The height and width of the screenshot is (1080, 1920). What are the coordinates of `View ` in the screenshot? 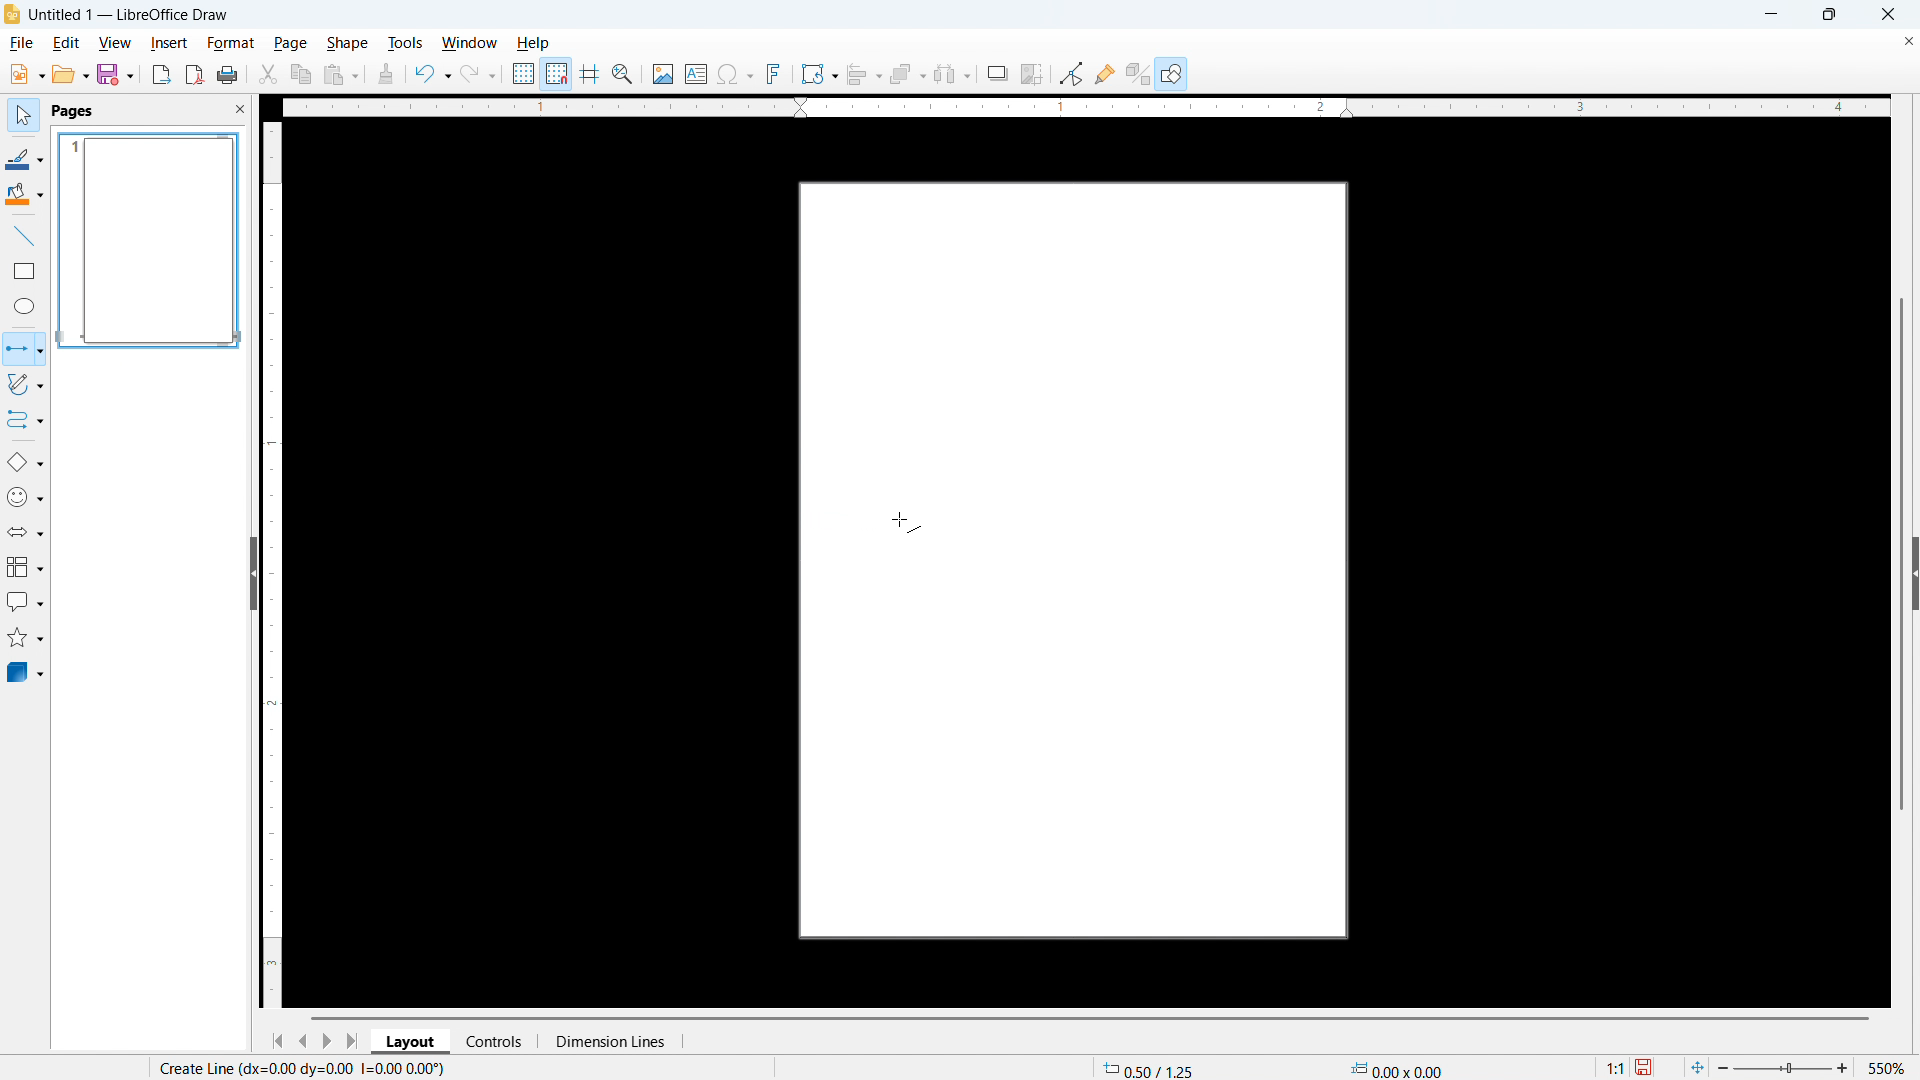 It's located at (116, 43).